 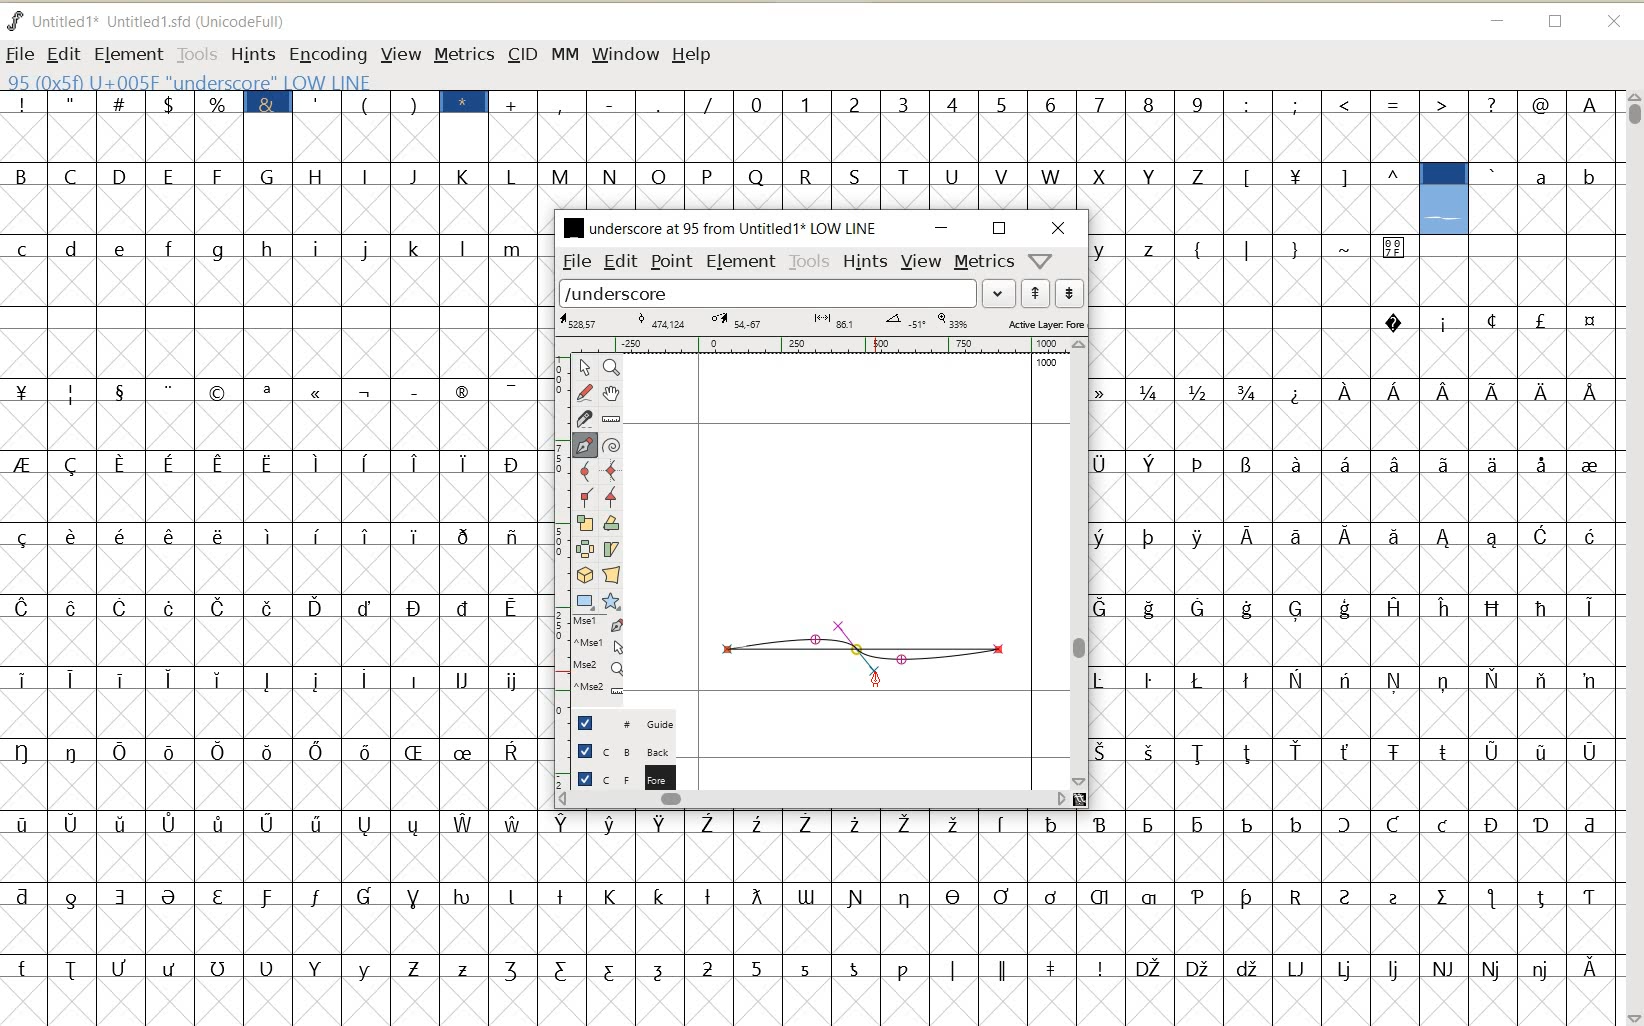 What do you see at coordinates (583, 368) in the screenshot?
I see `pointer` at bounding box center [583, 368].